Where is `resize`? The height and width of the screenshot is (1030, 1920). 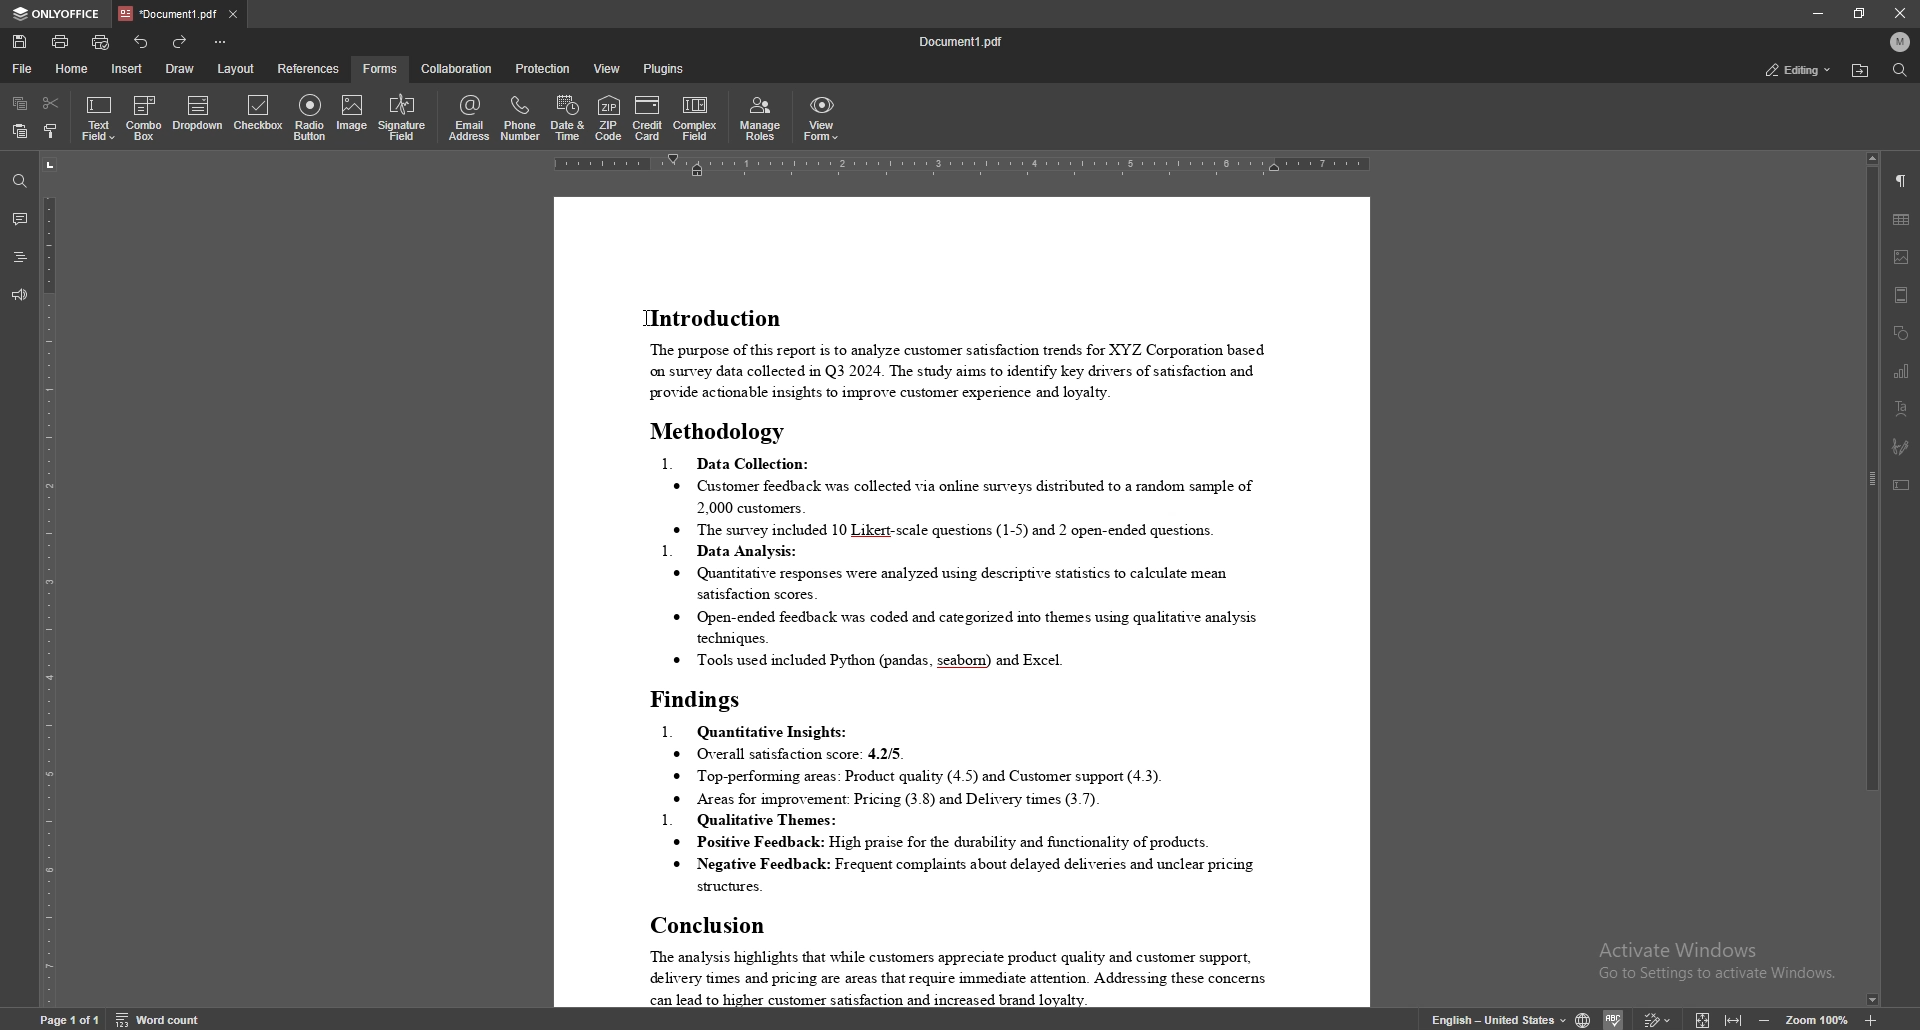 resize is located at coordinates (1858, 13).